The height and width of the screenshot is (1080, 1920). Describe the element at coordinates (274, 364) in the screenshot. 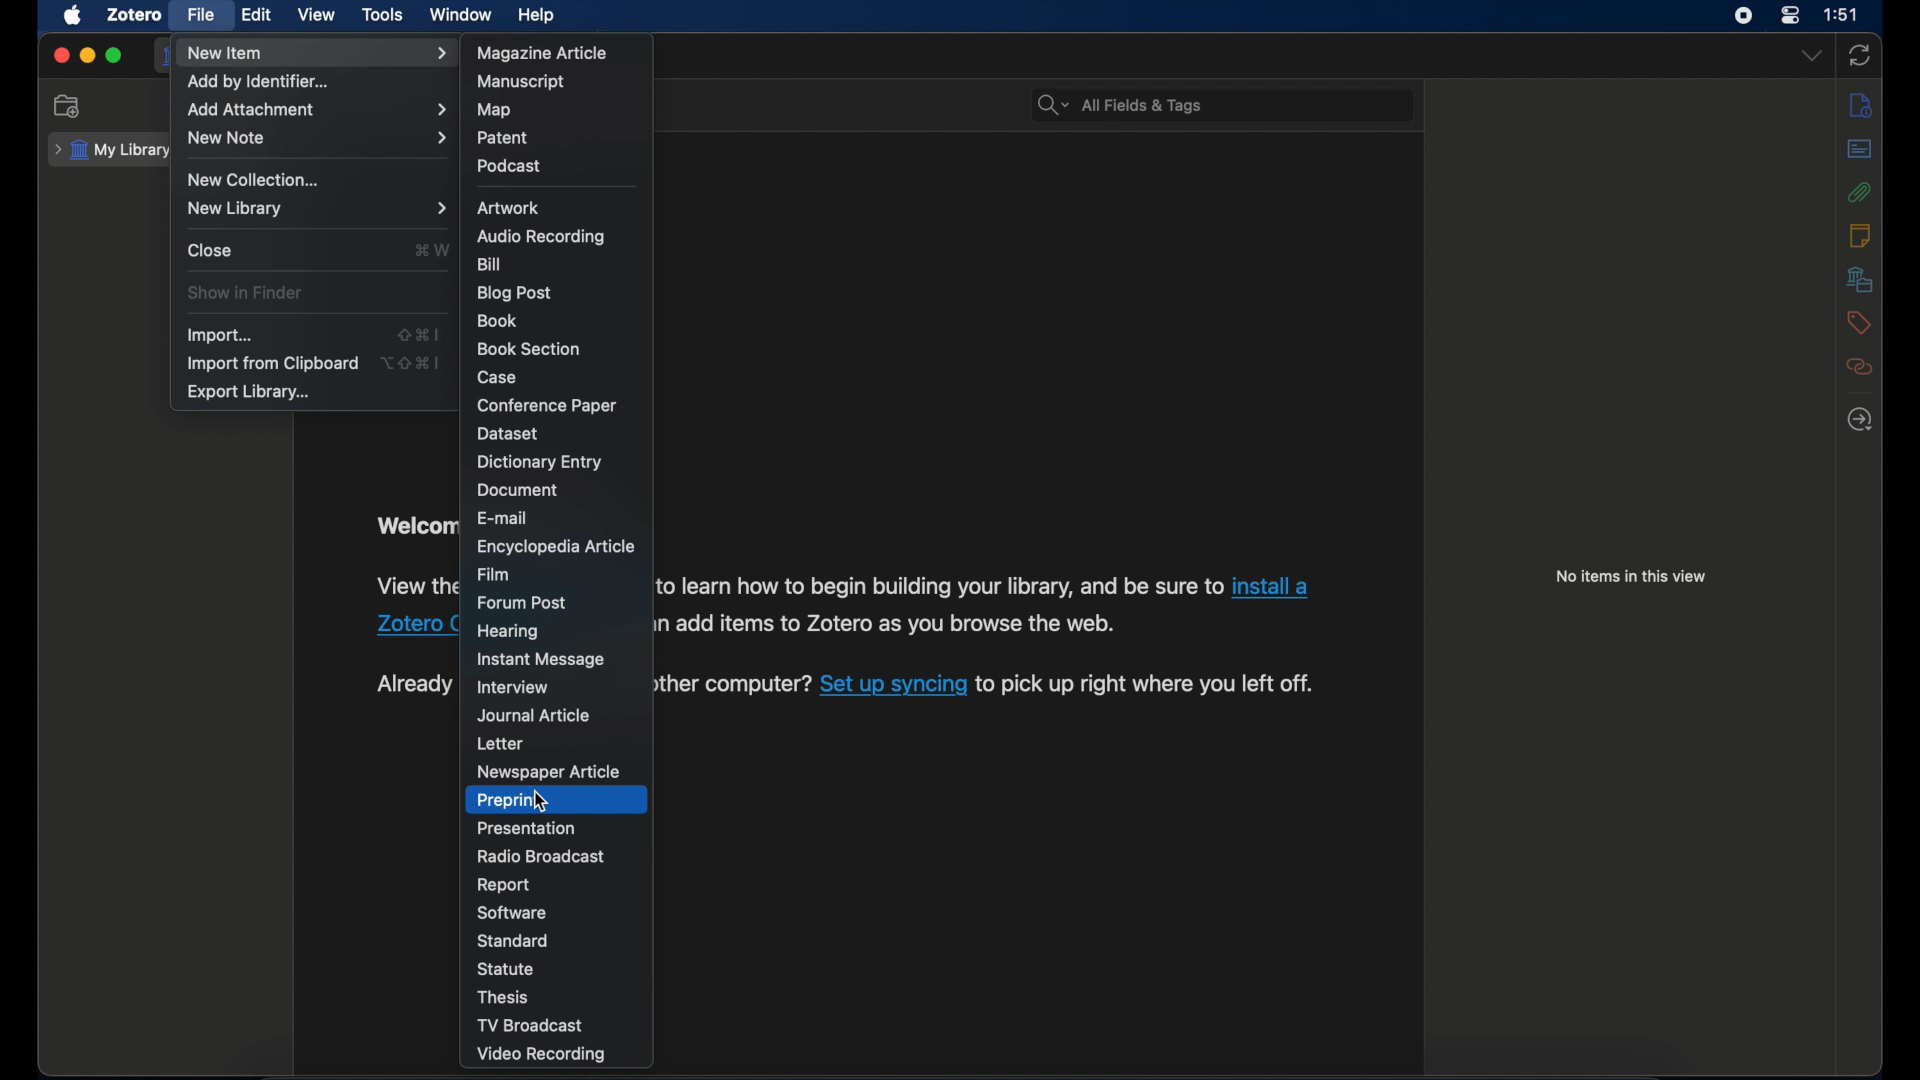

I see `import from clipboard` at that location.